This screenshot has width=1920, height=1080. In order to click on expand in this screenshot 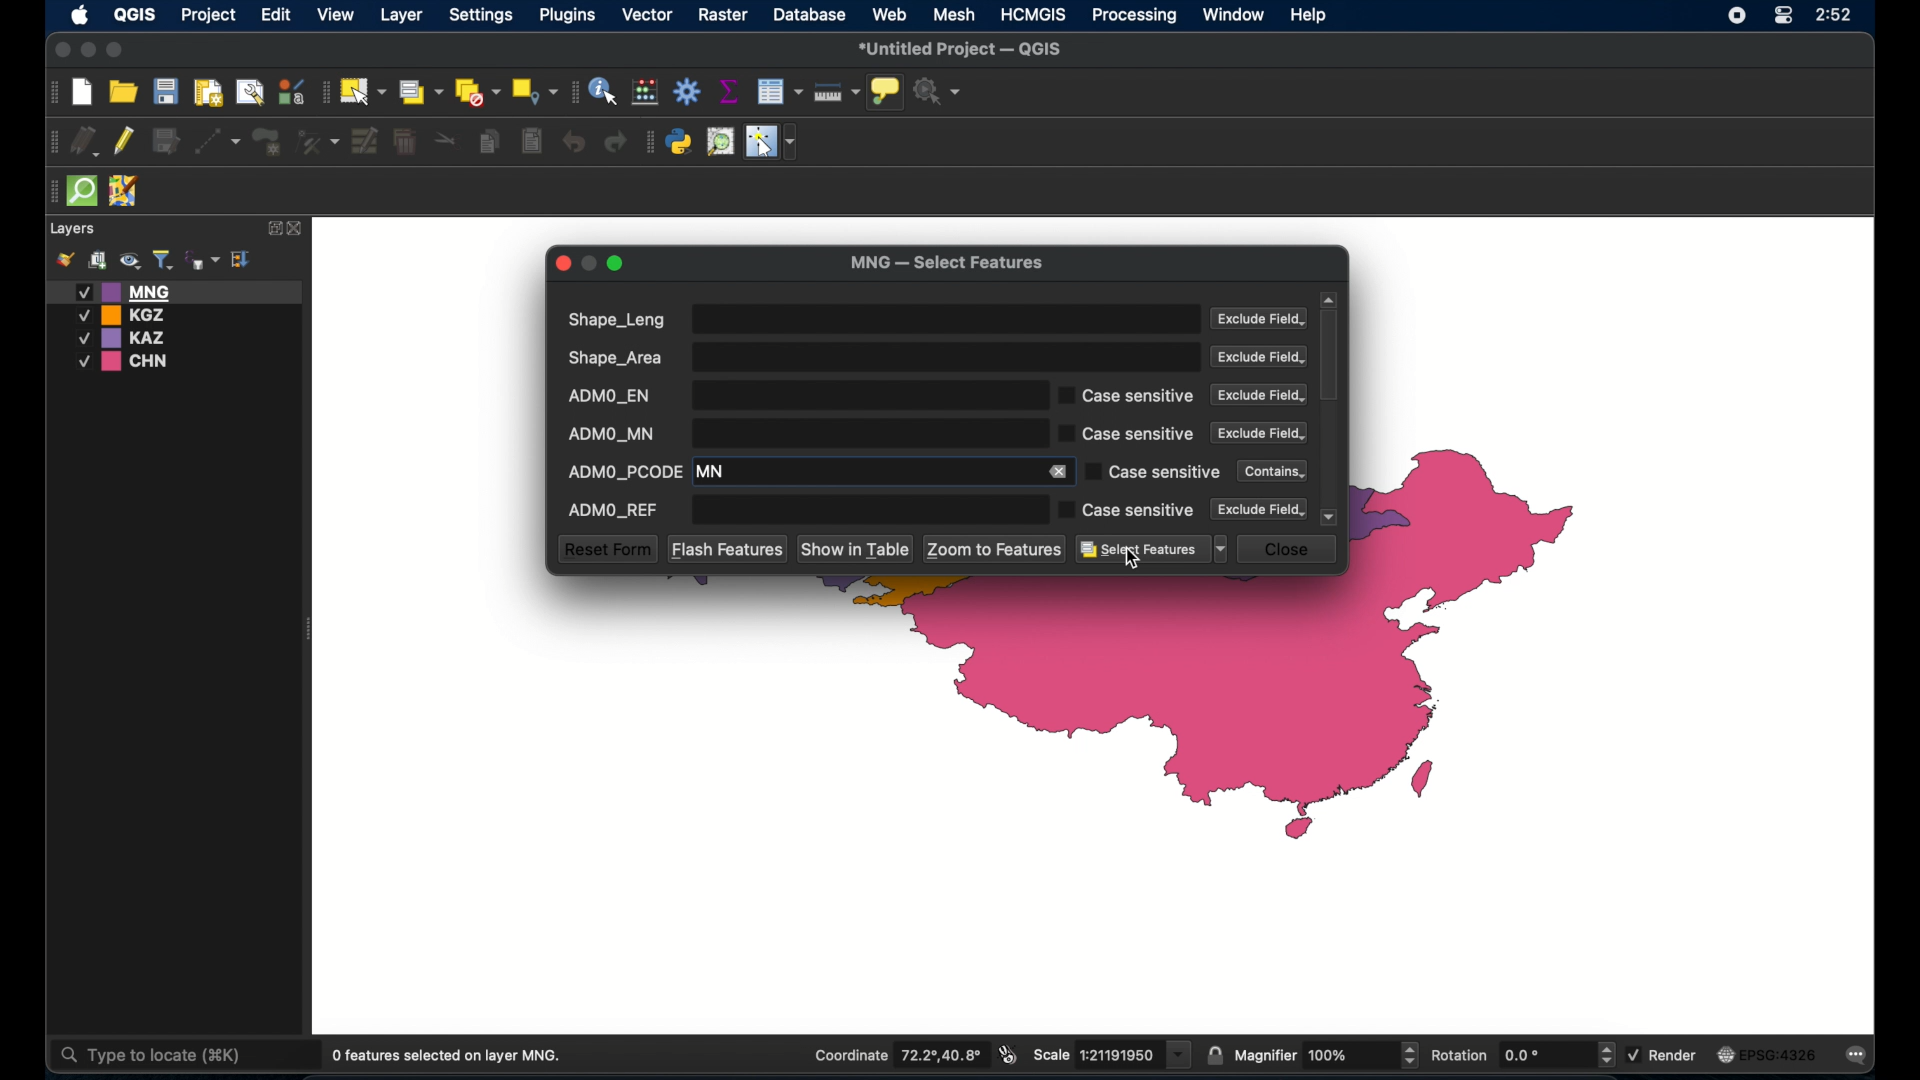, I will do `click(271, 228)`.